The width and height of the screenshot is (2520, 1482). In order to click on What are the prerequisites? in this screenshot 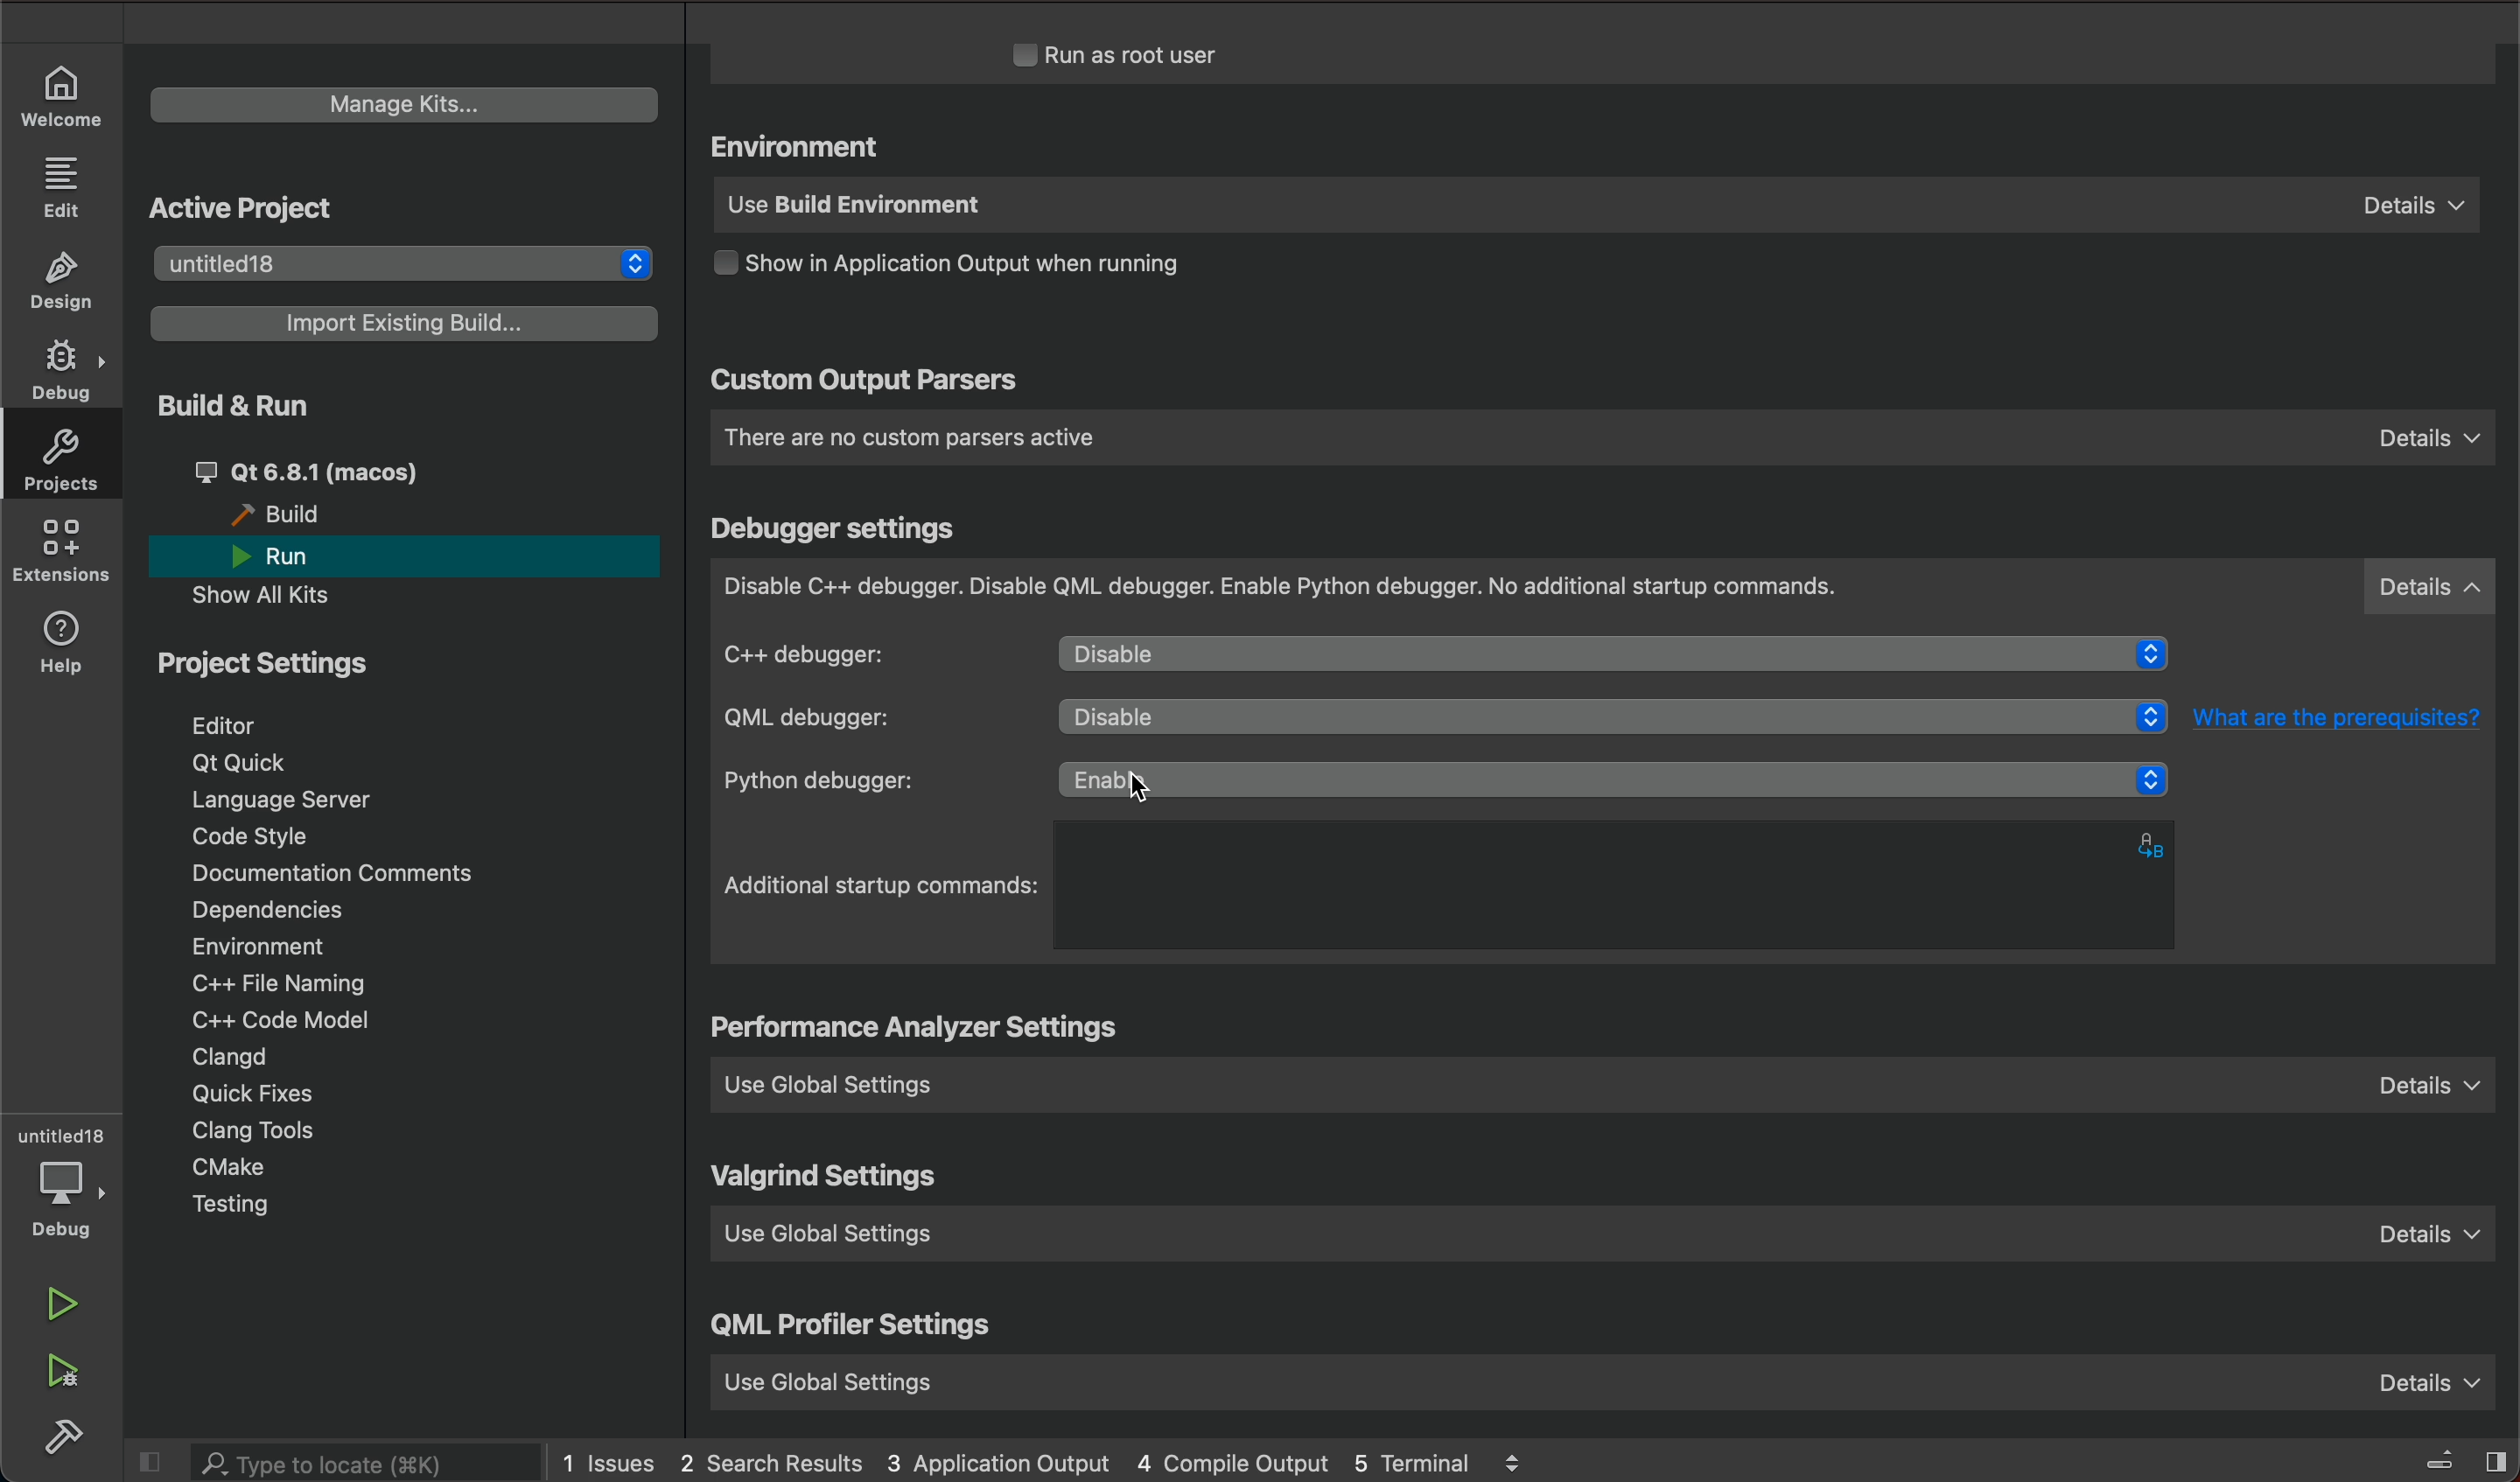, I will do `click(2340, 714)`.